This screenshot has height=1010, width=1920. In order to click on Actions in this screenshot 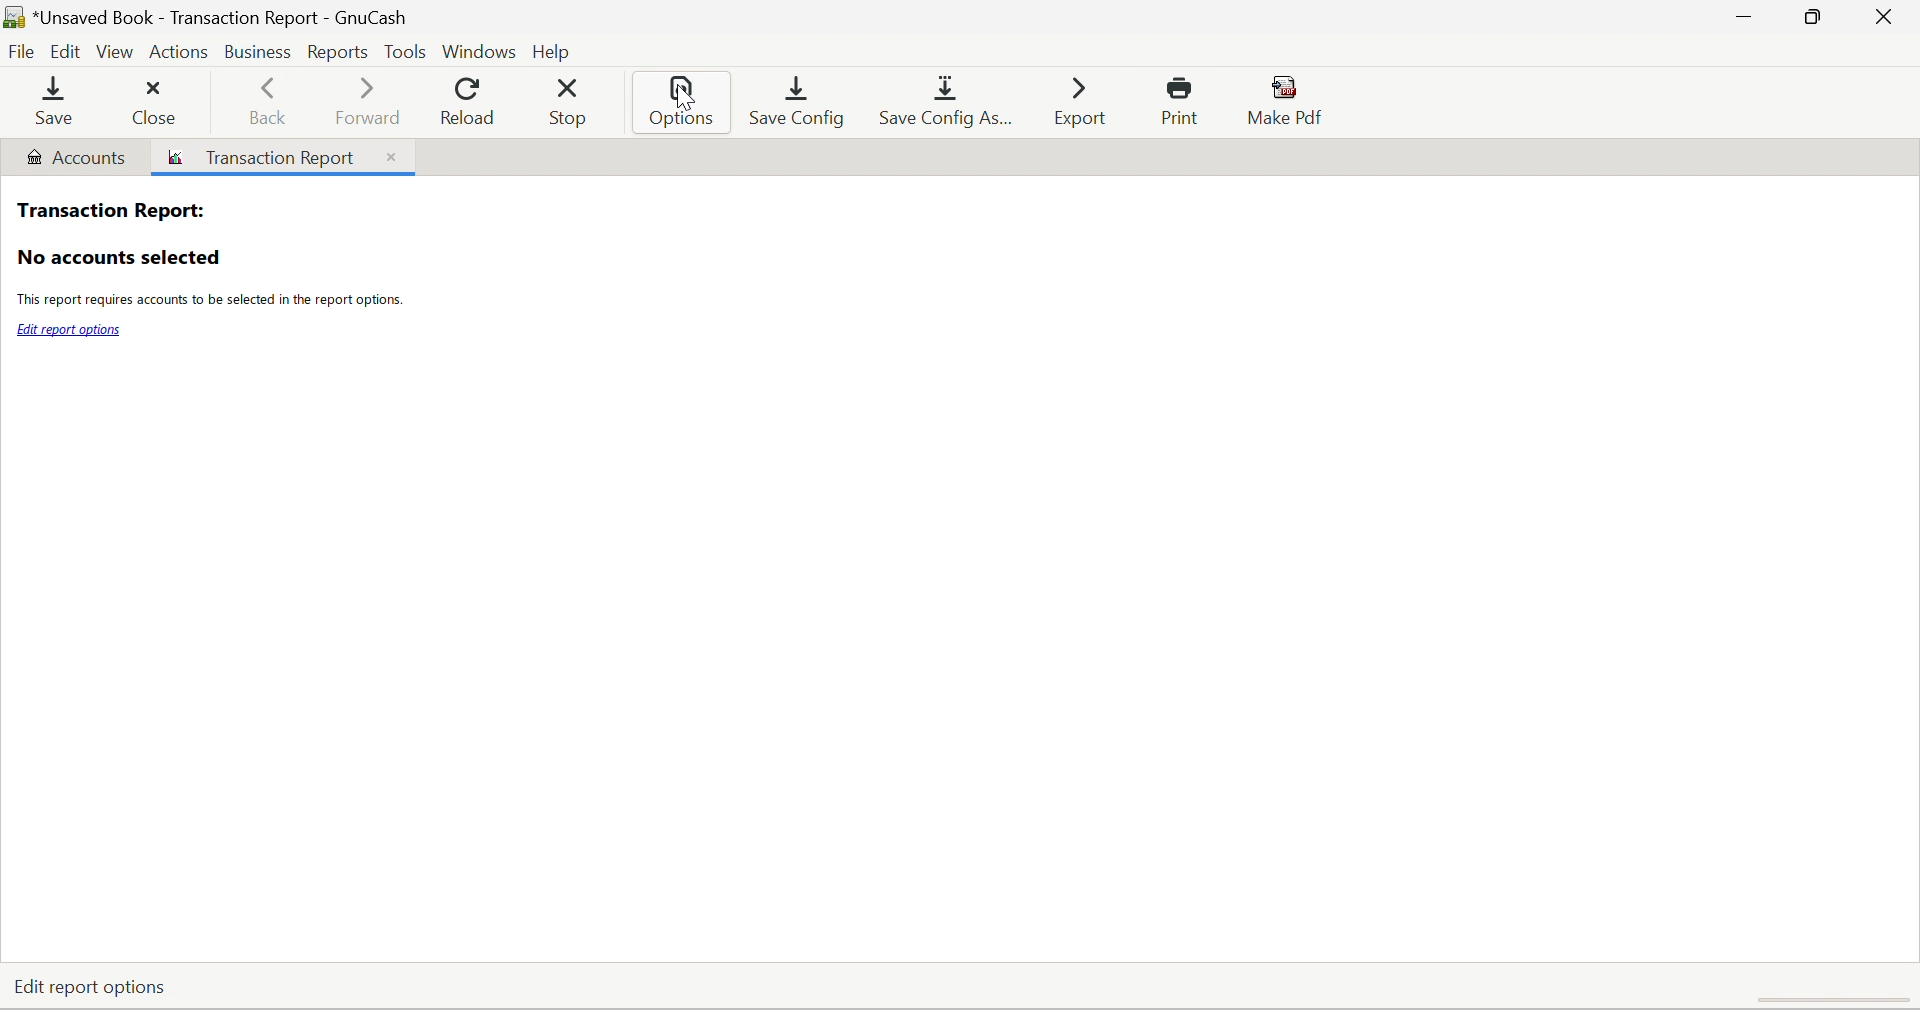, I will do `click(179, 49)`.